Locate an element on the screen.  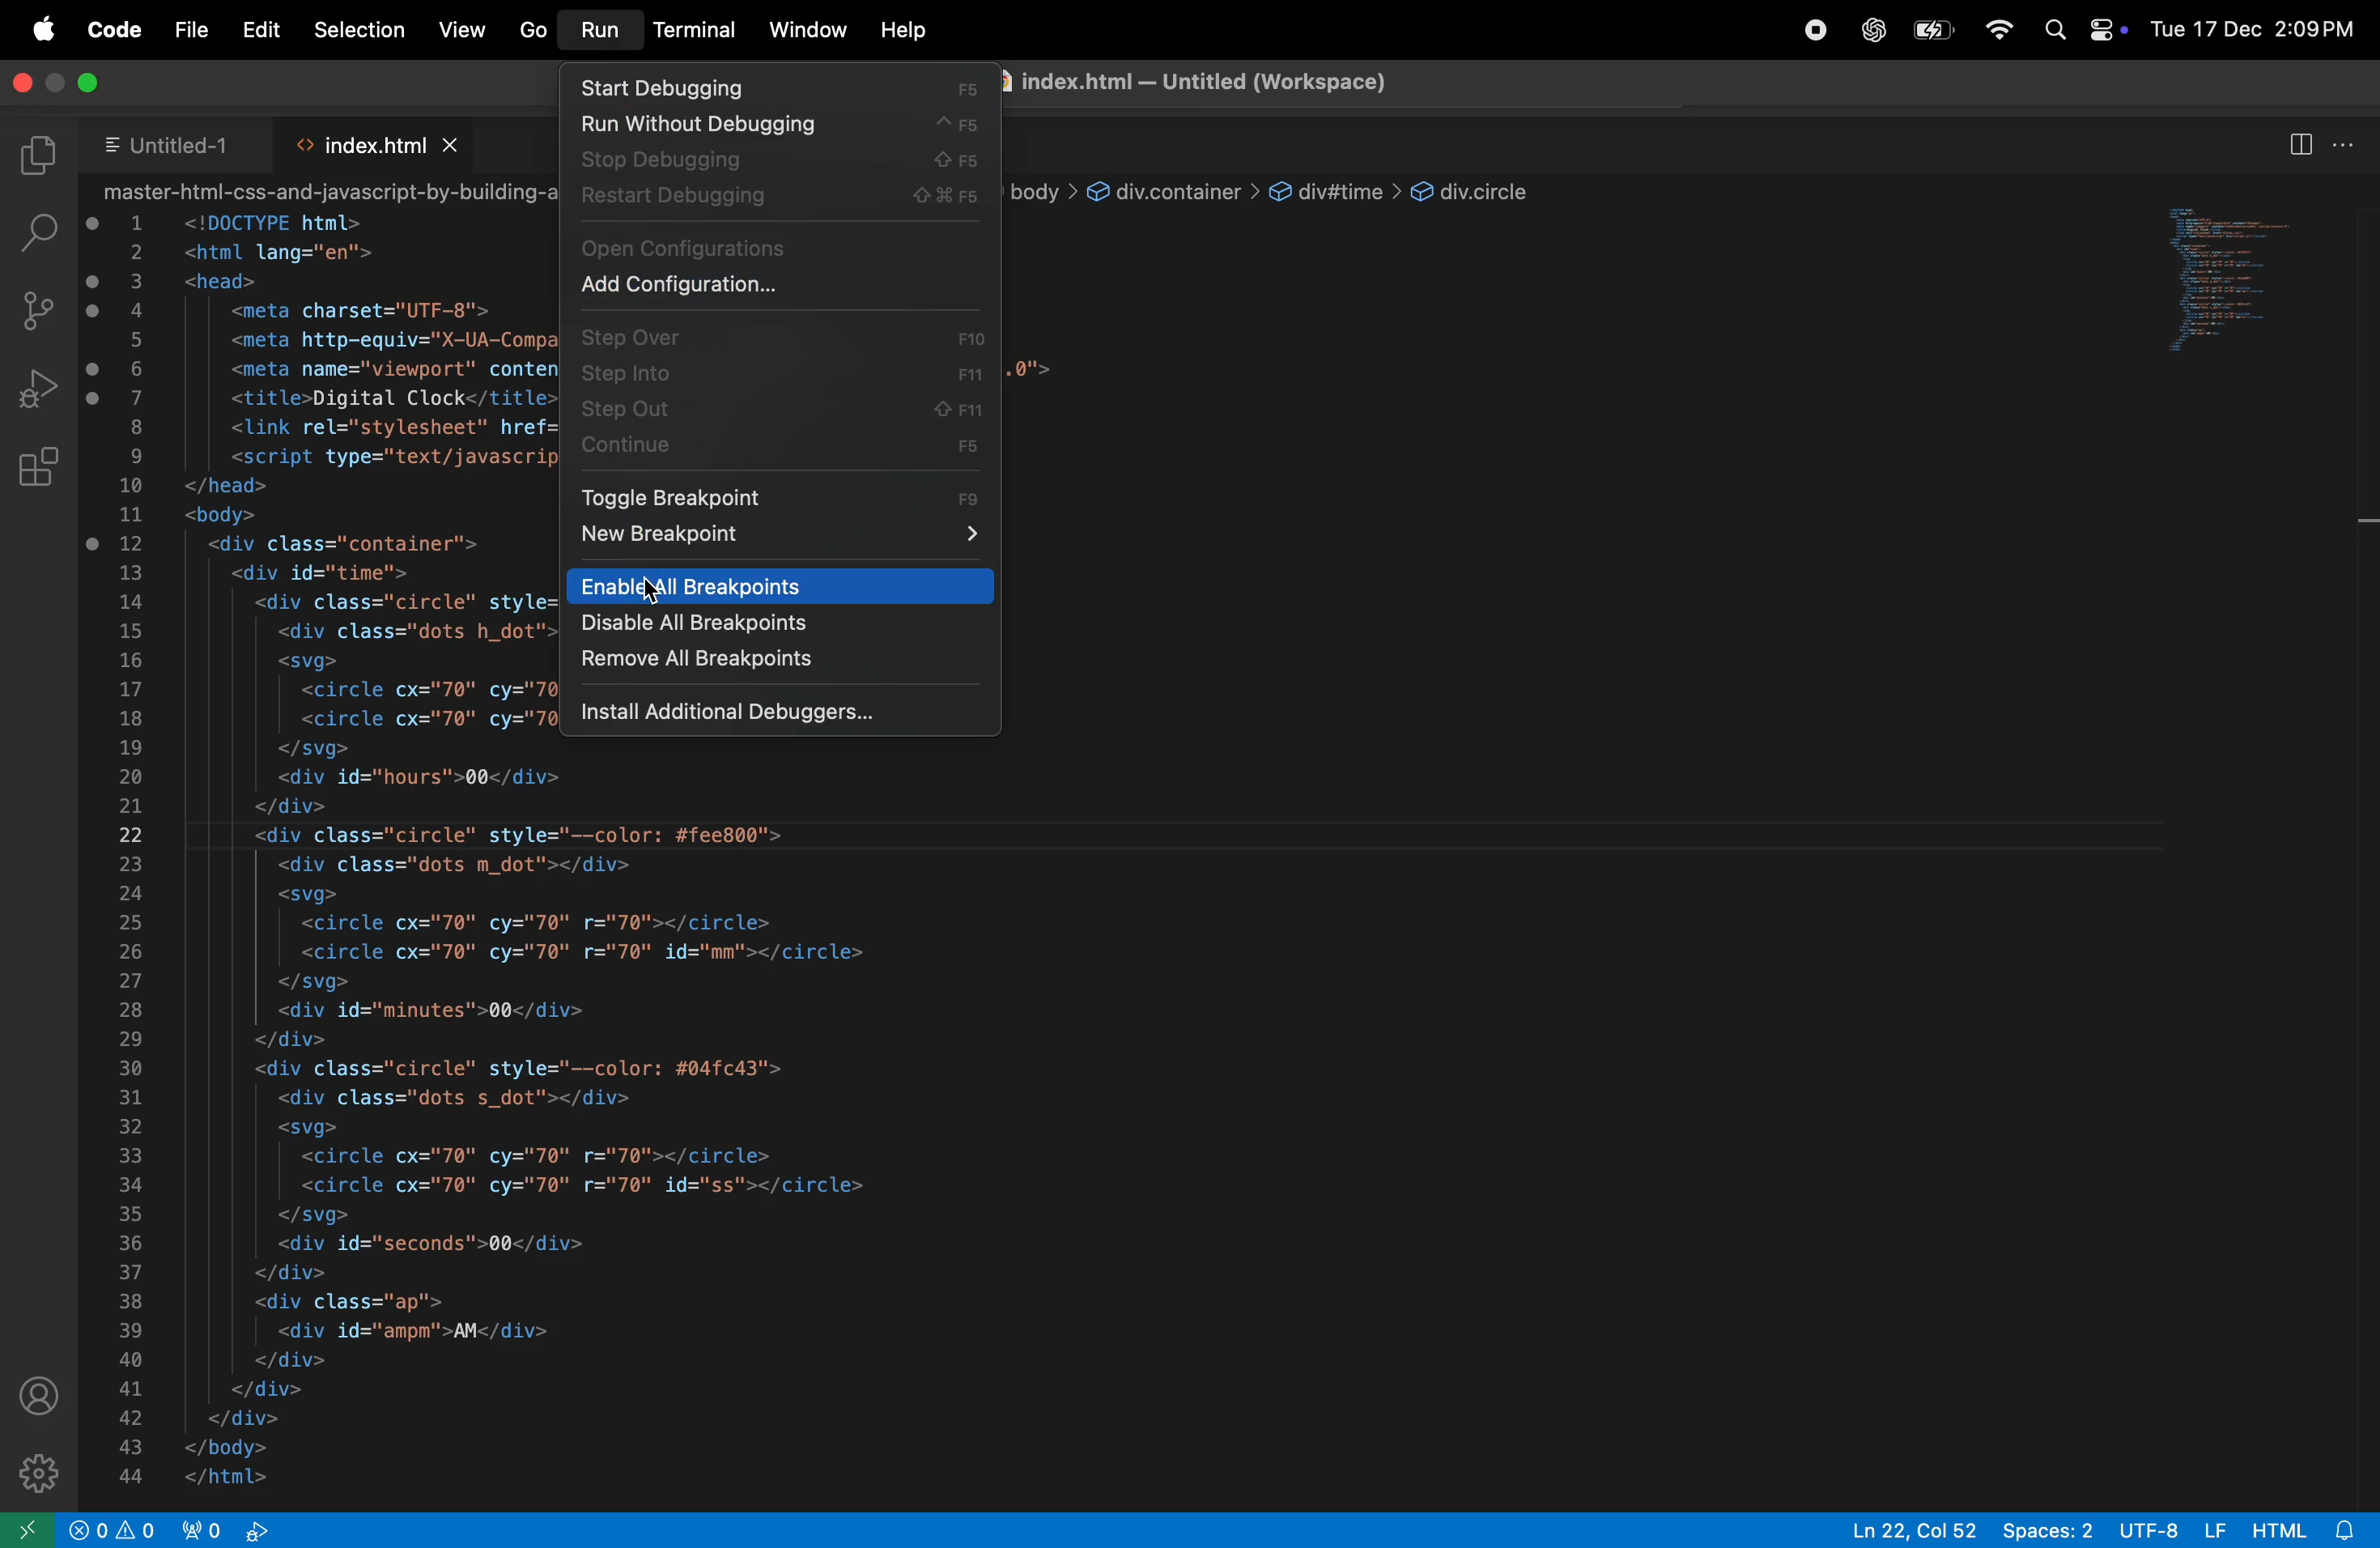
enable all breakpoints is located at coordinates (781, 584).